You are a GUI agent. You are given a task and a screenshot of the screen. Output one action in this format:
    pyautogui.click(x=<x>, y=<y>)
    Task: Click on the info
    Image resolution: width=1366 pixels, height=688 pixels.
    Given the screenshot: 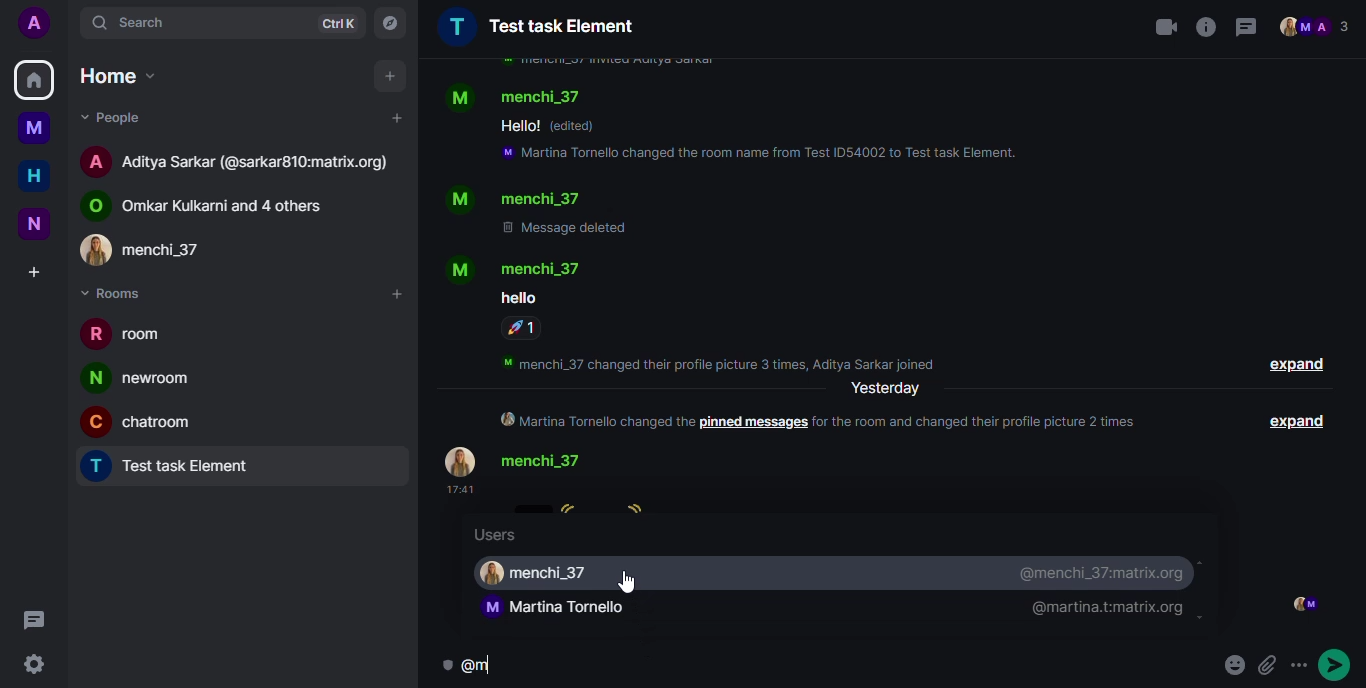 What is the action you would take?
    pyautogui.click(x=1202, y=24)
    